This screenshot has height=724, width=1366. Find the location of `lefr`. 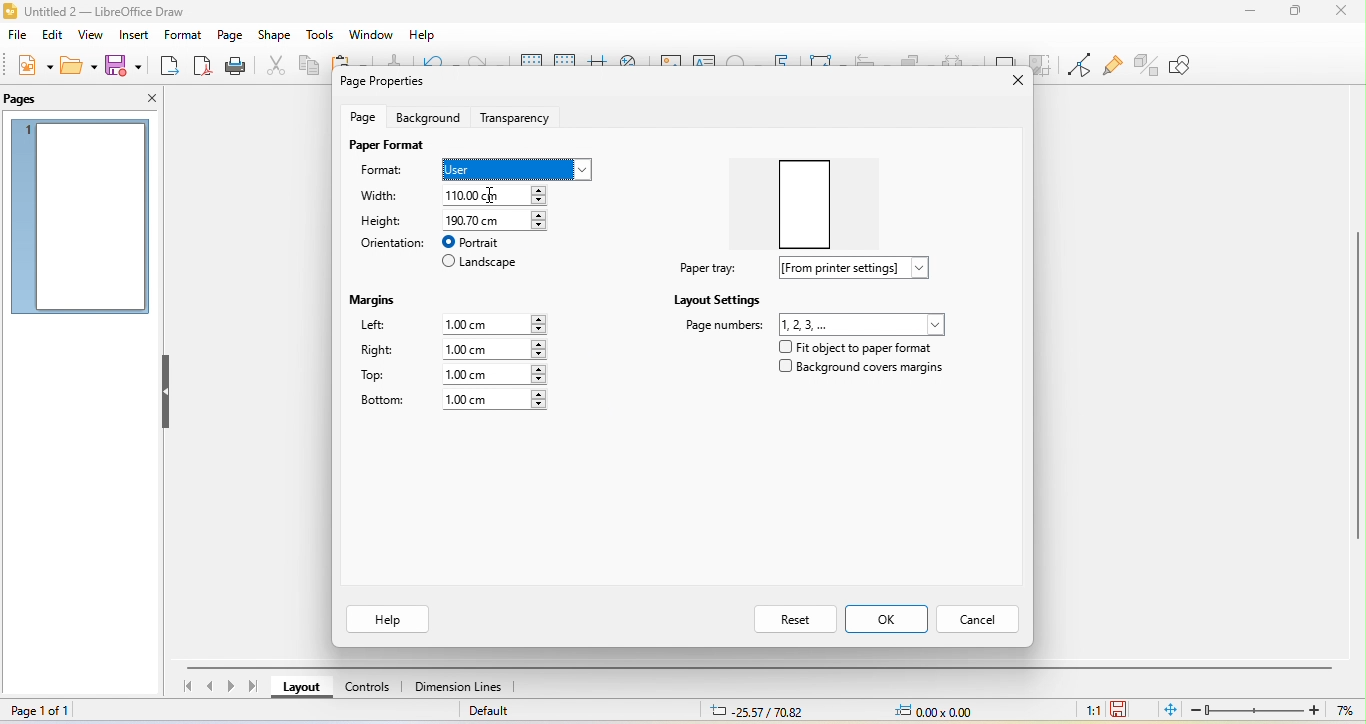

lefr is located at coordinates (386, 327).